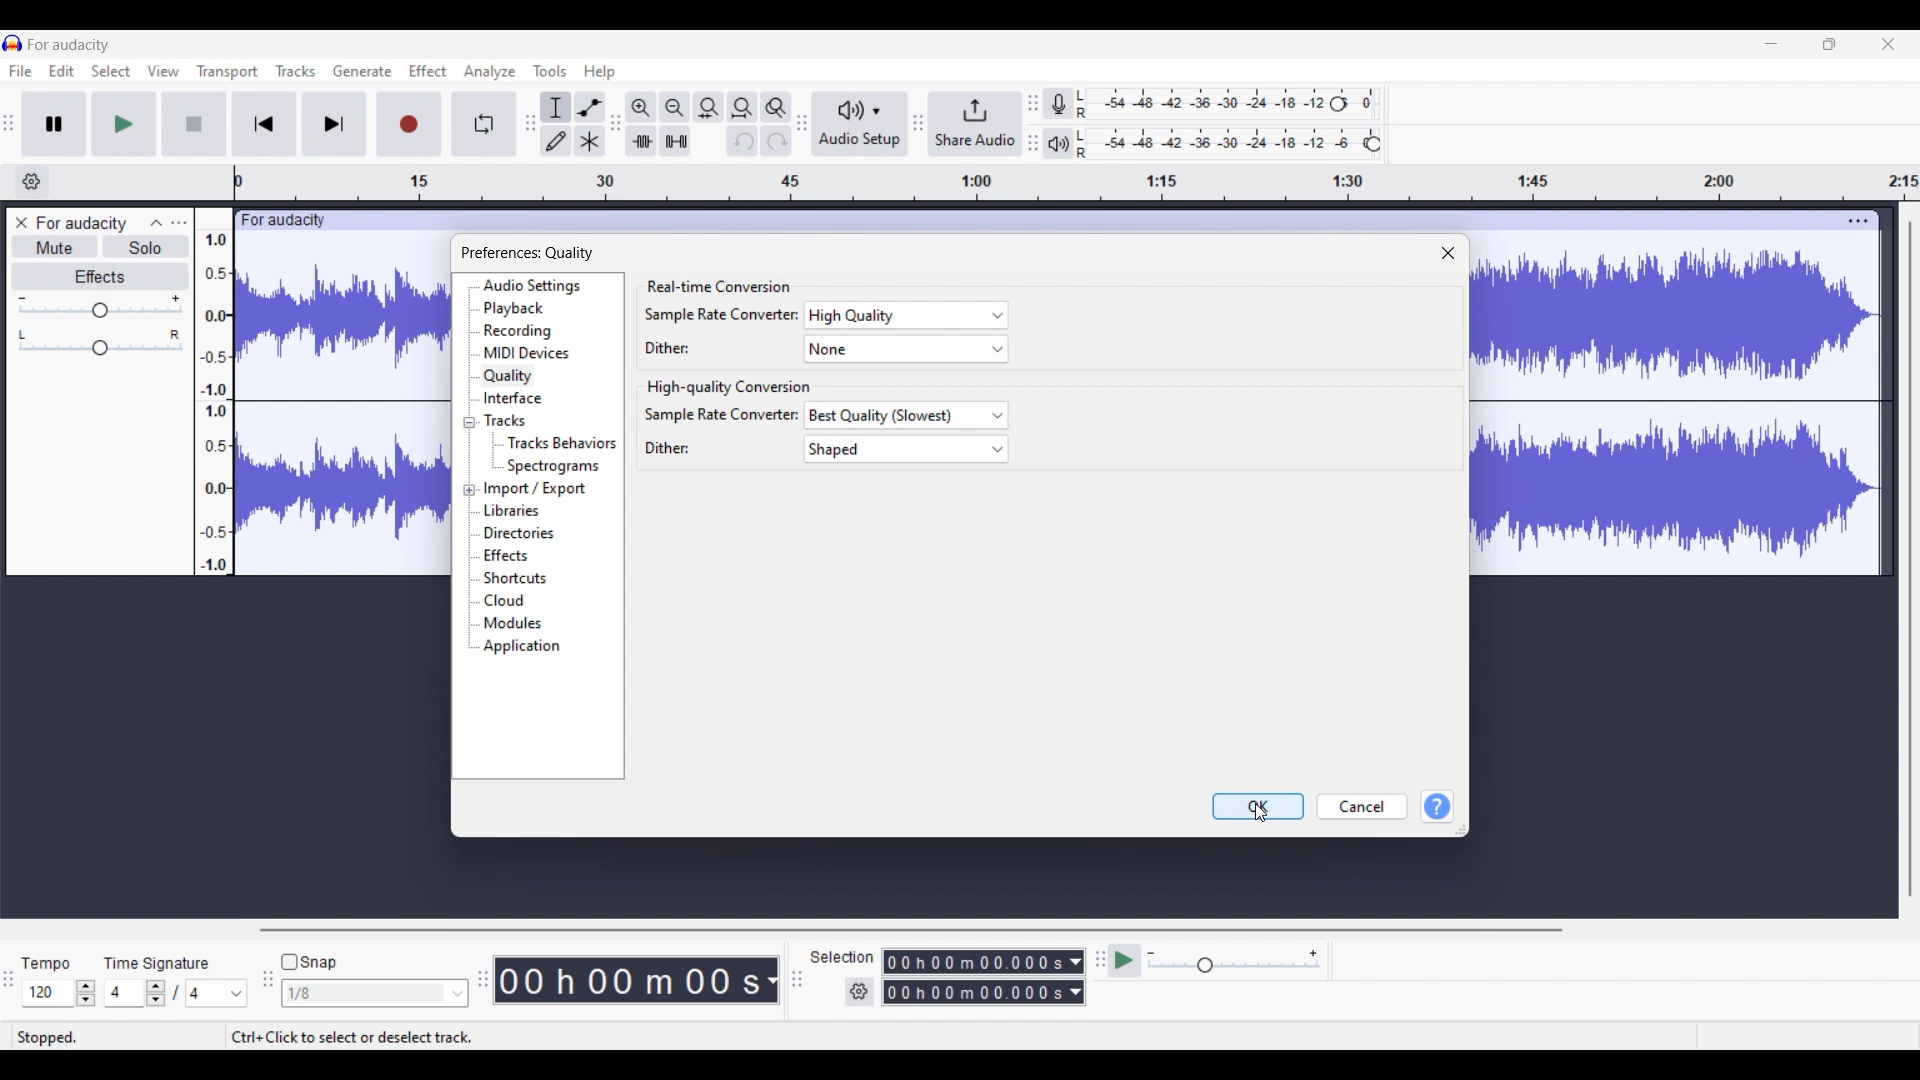  I want to click on cursor, so click(1260, 815).